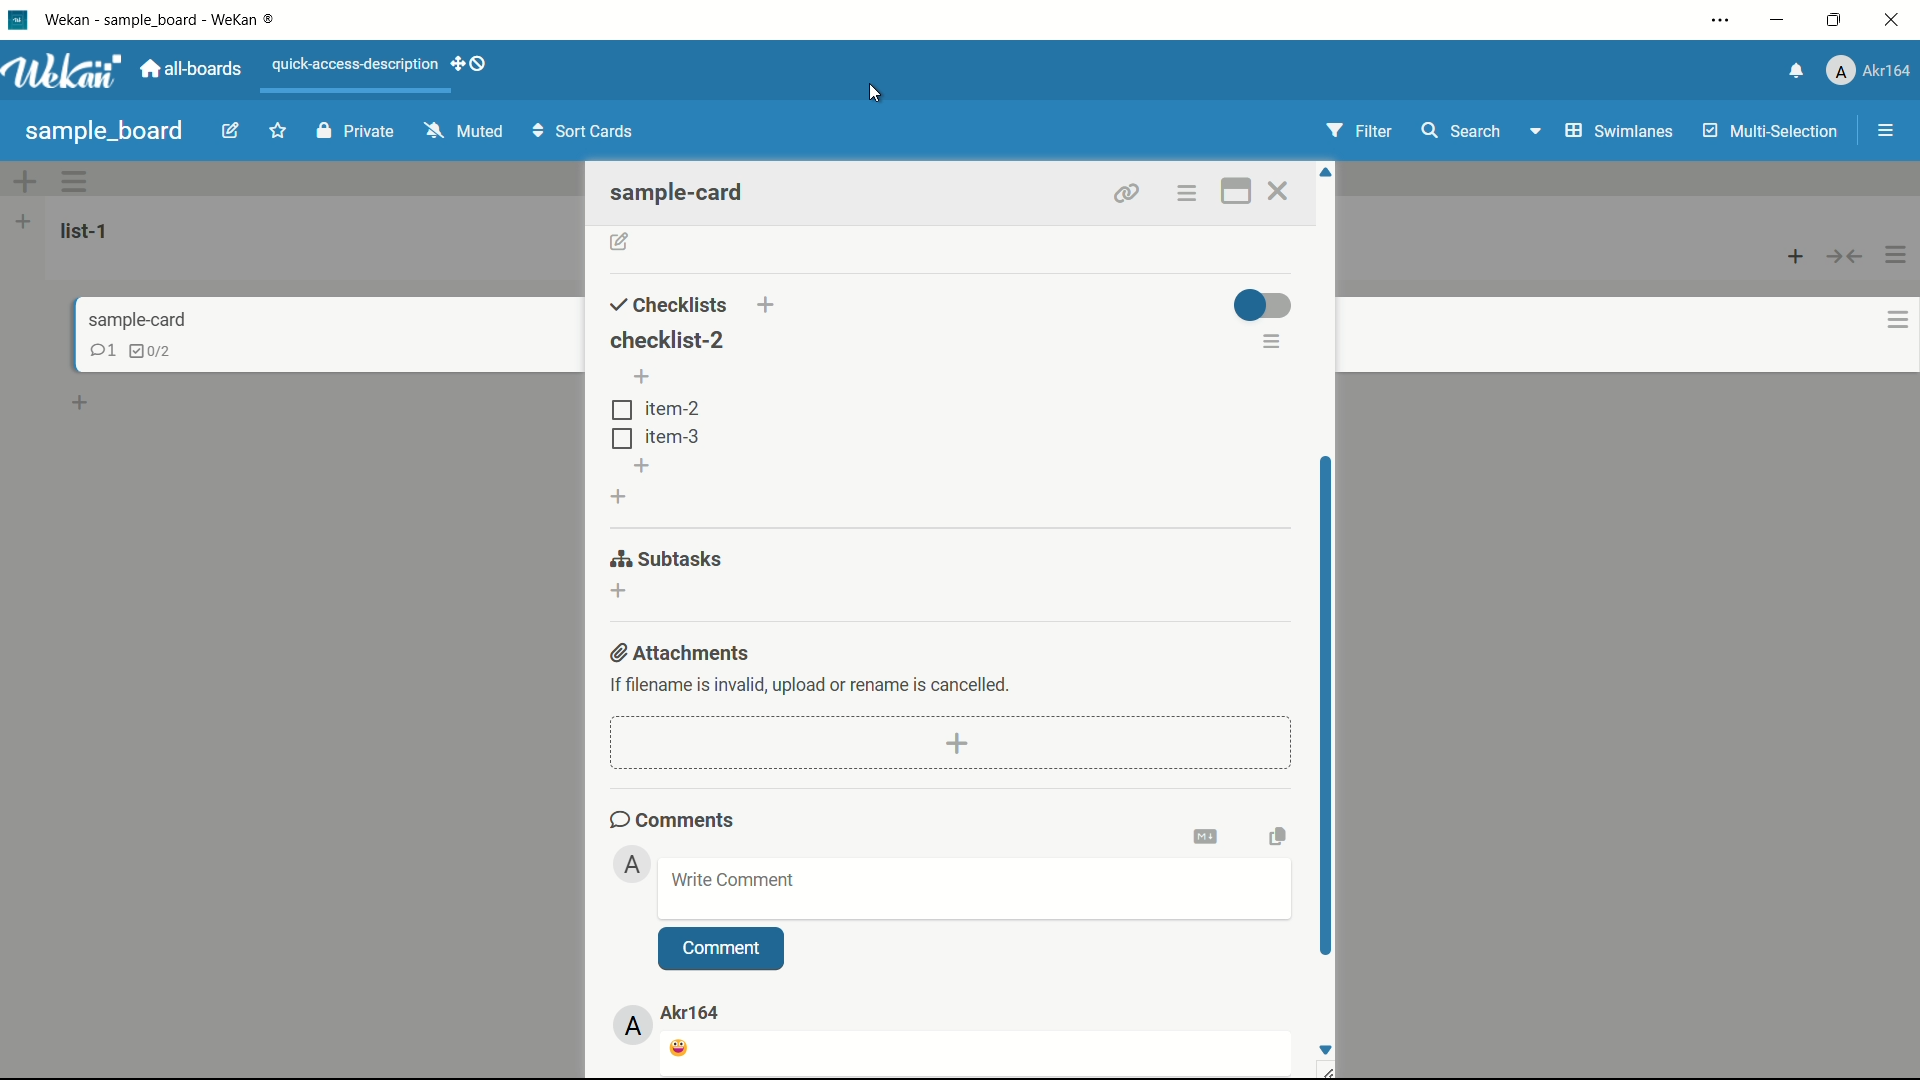  I want to click on list name, so click(88, 231).